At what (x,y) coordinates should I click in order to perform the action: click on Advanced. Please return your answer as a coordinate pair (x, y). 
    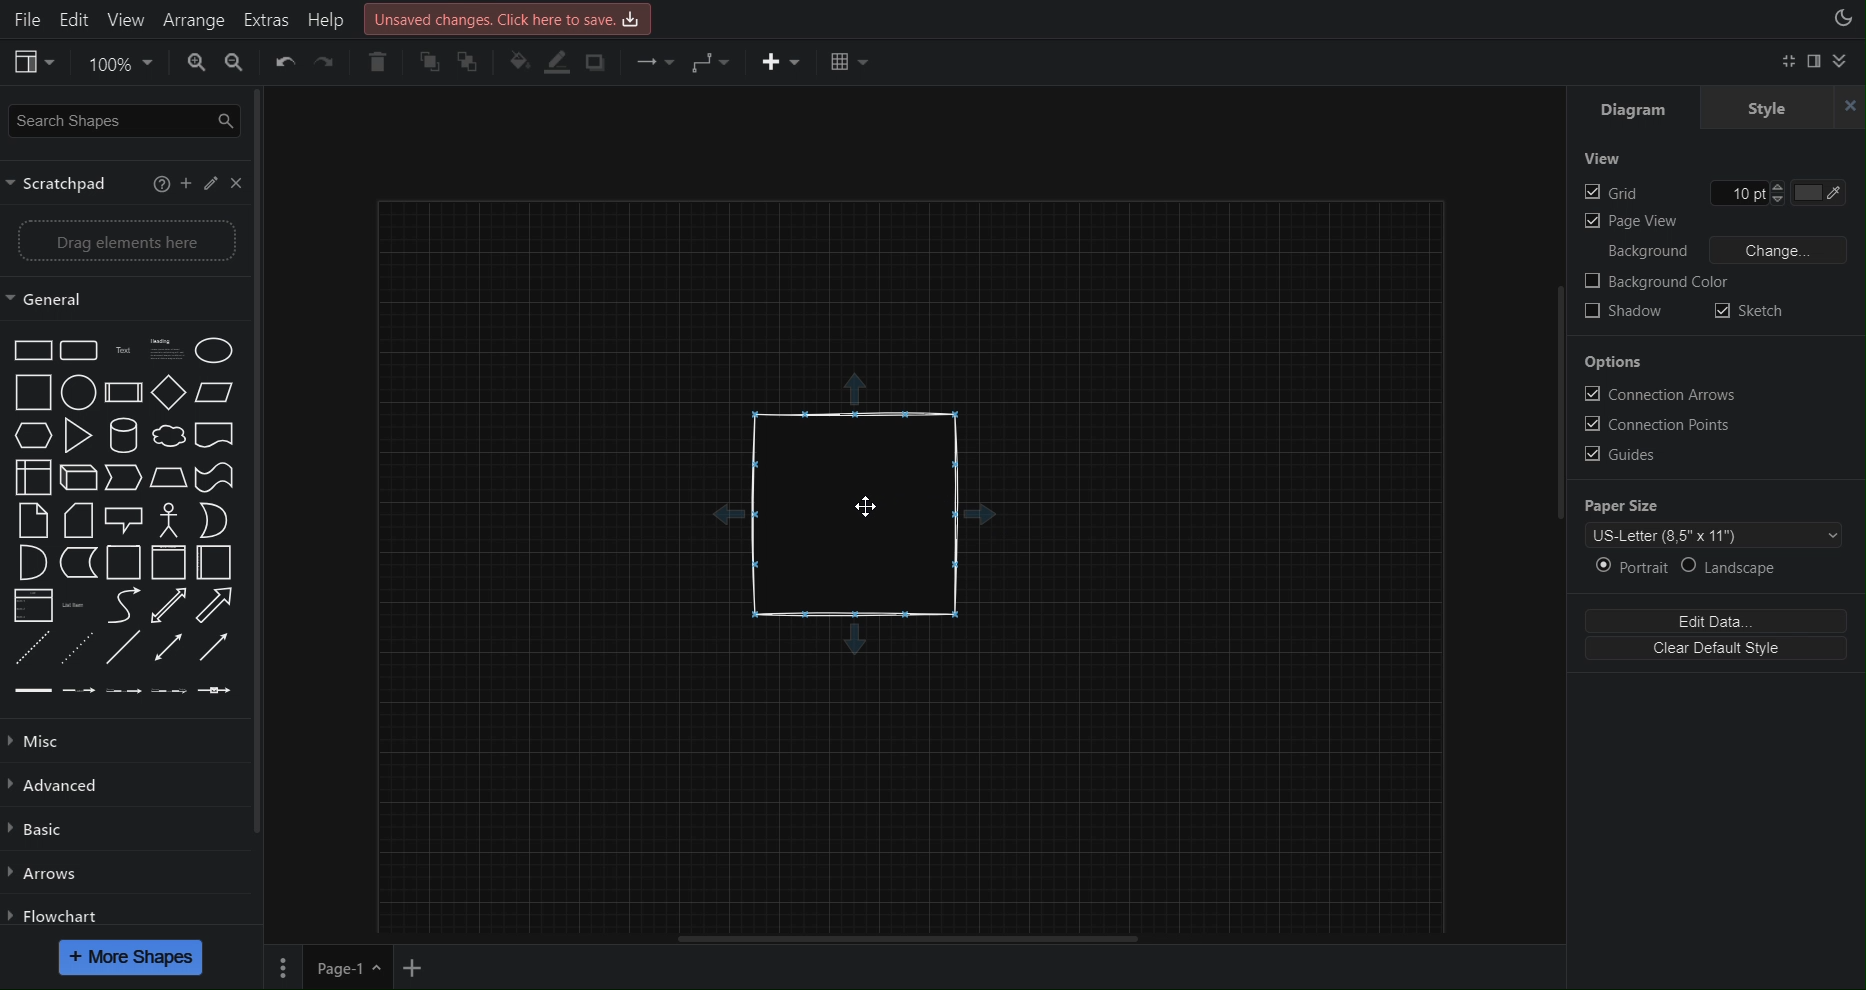
    Looking at the image, I should click on (57, 788).